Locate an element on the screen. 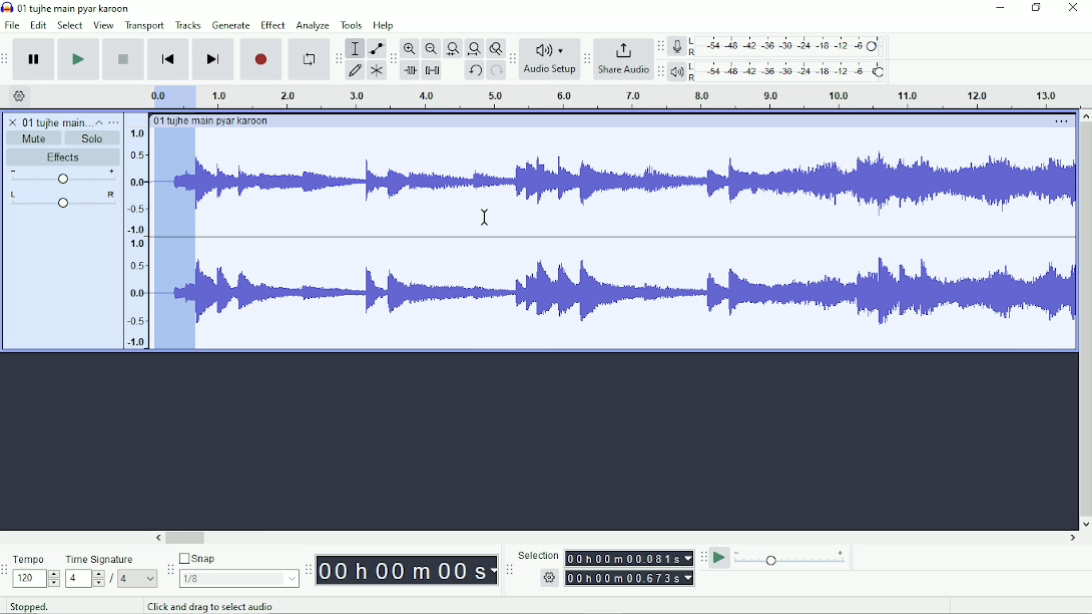  File is located at coordinates (14, 25).